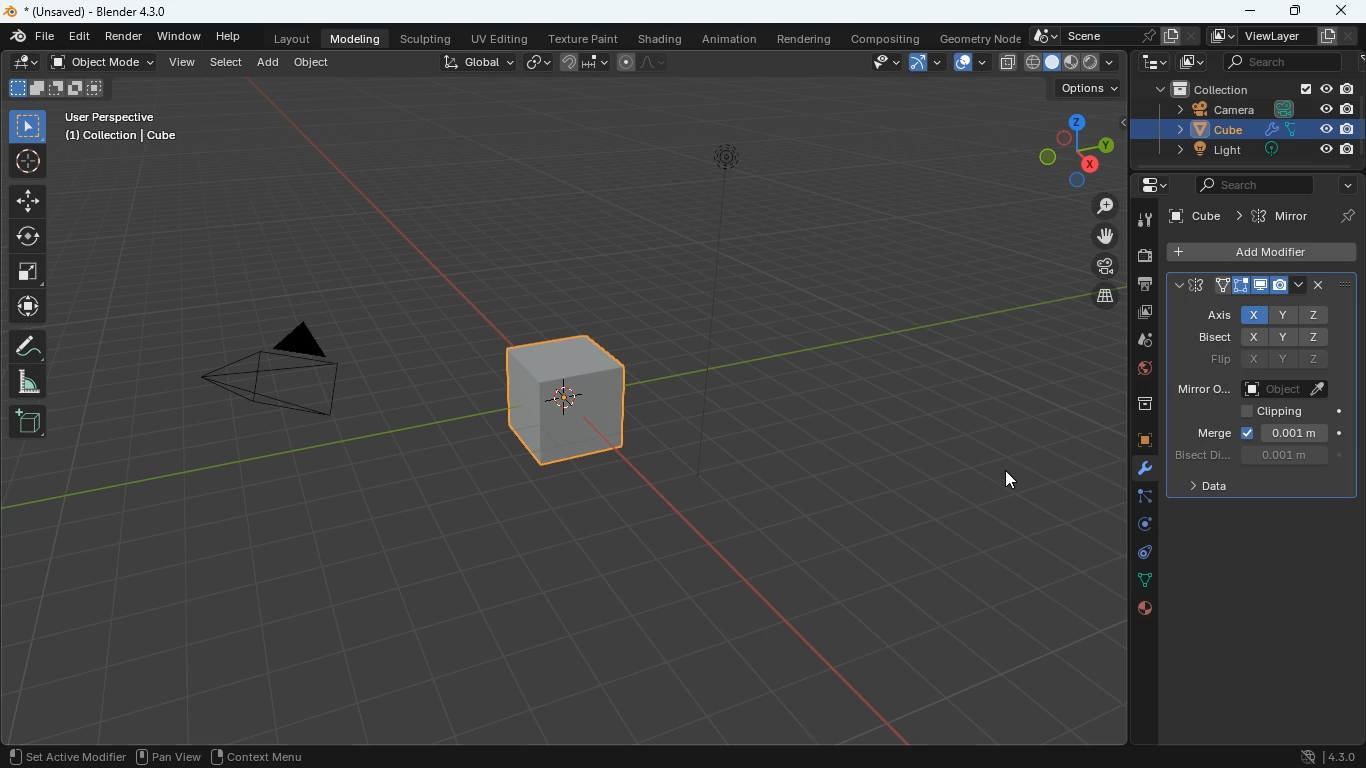 This screenshot has width=1366, height=768. Describe the element at coordinates (289, 376) in the screenshot. I see `camera` at that location.